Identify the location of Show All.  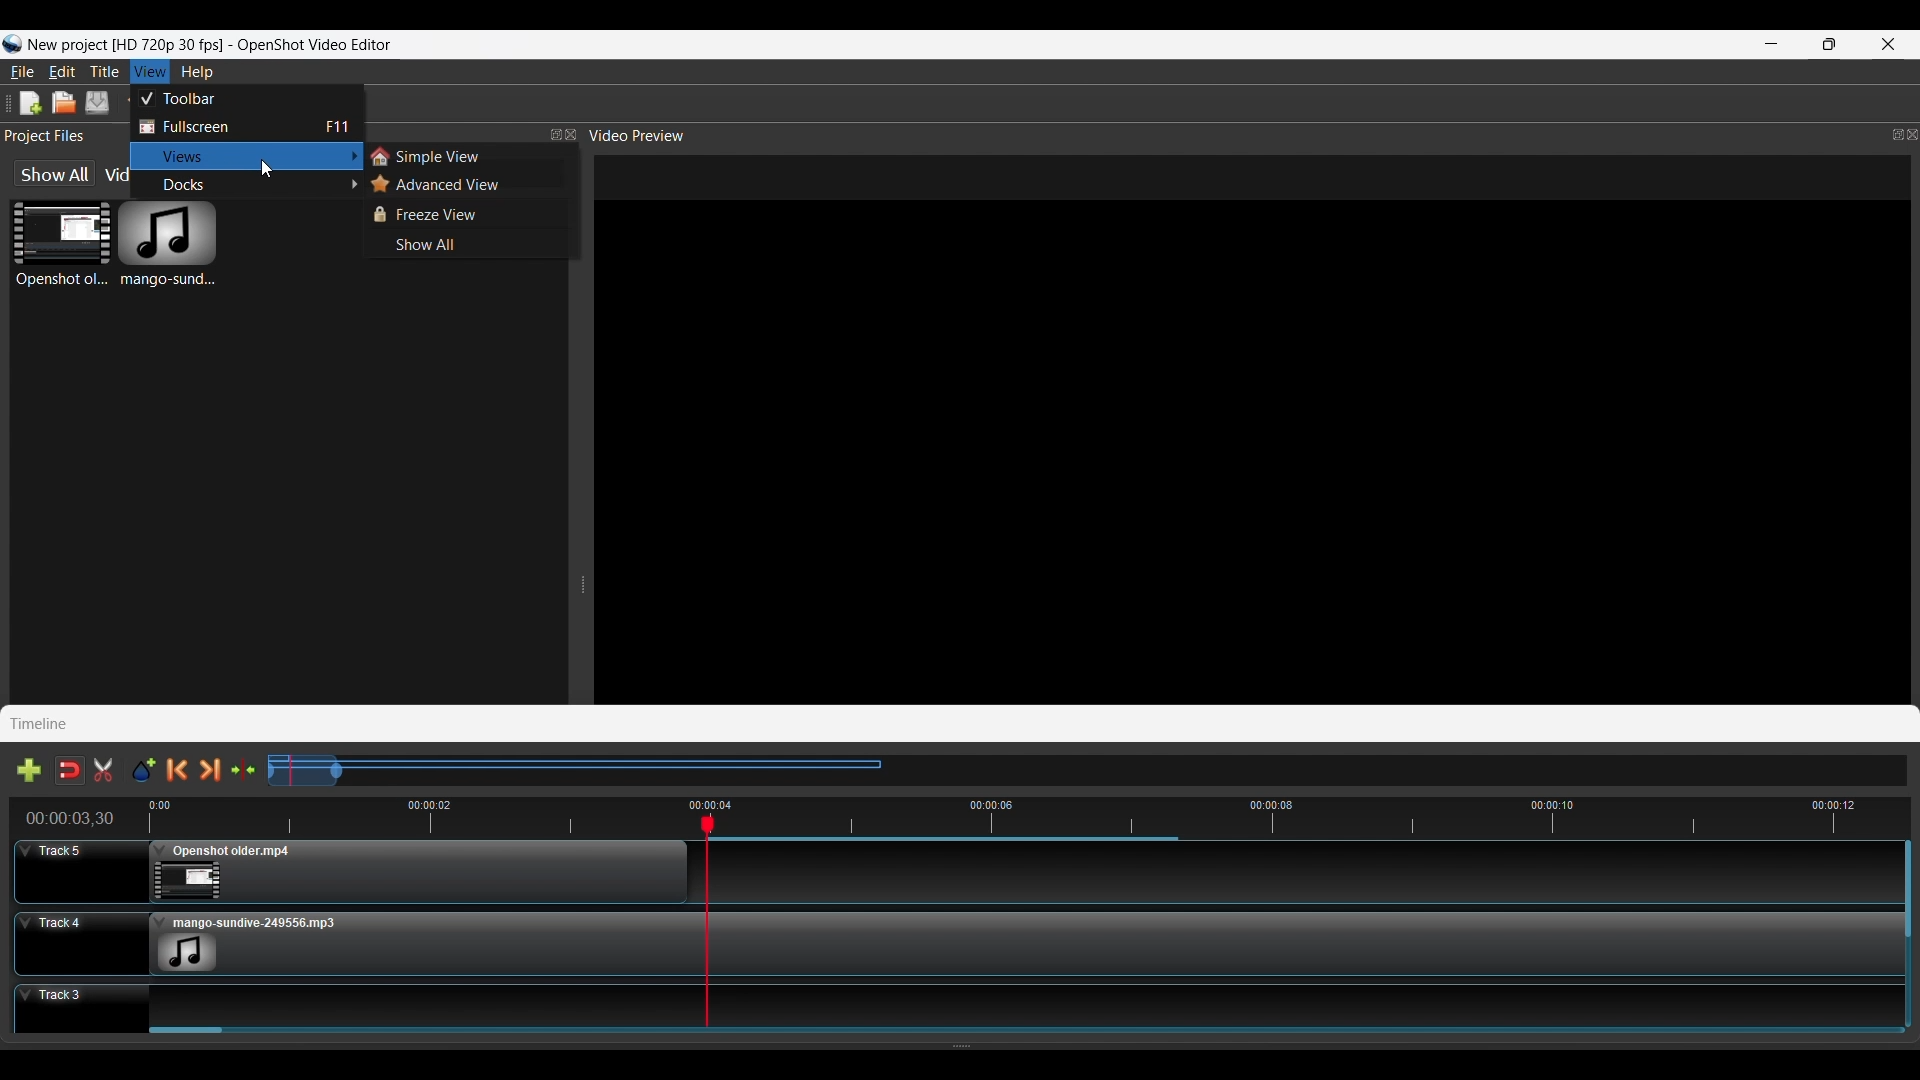
(468, 242).